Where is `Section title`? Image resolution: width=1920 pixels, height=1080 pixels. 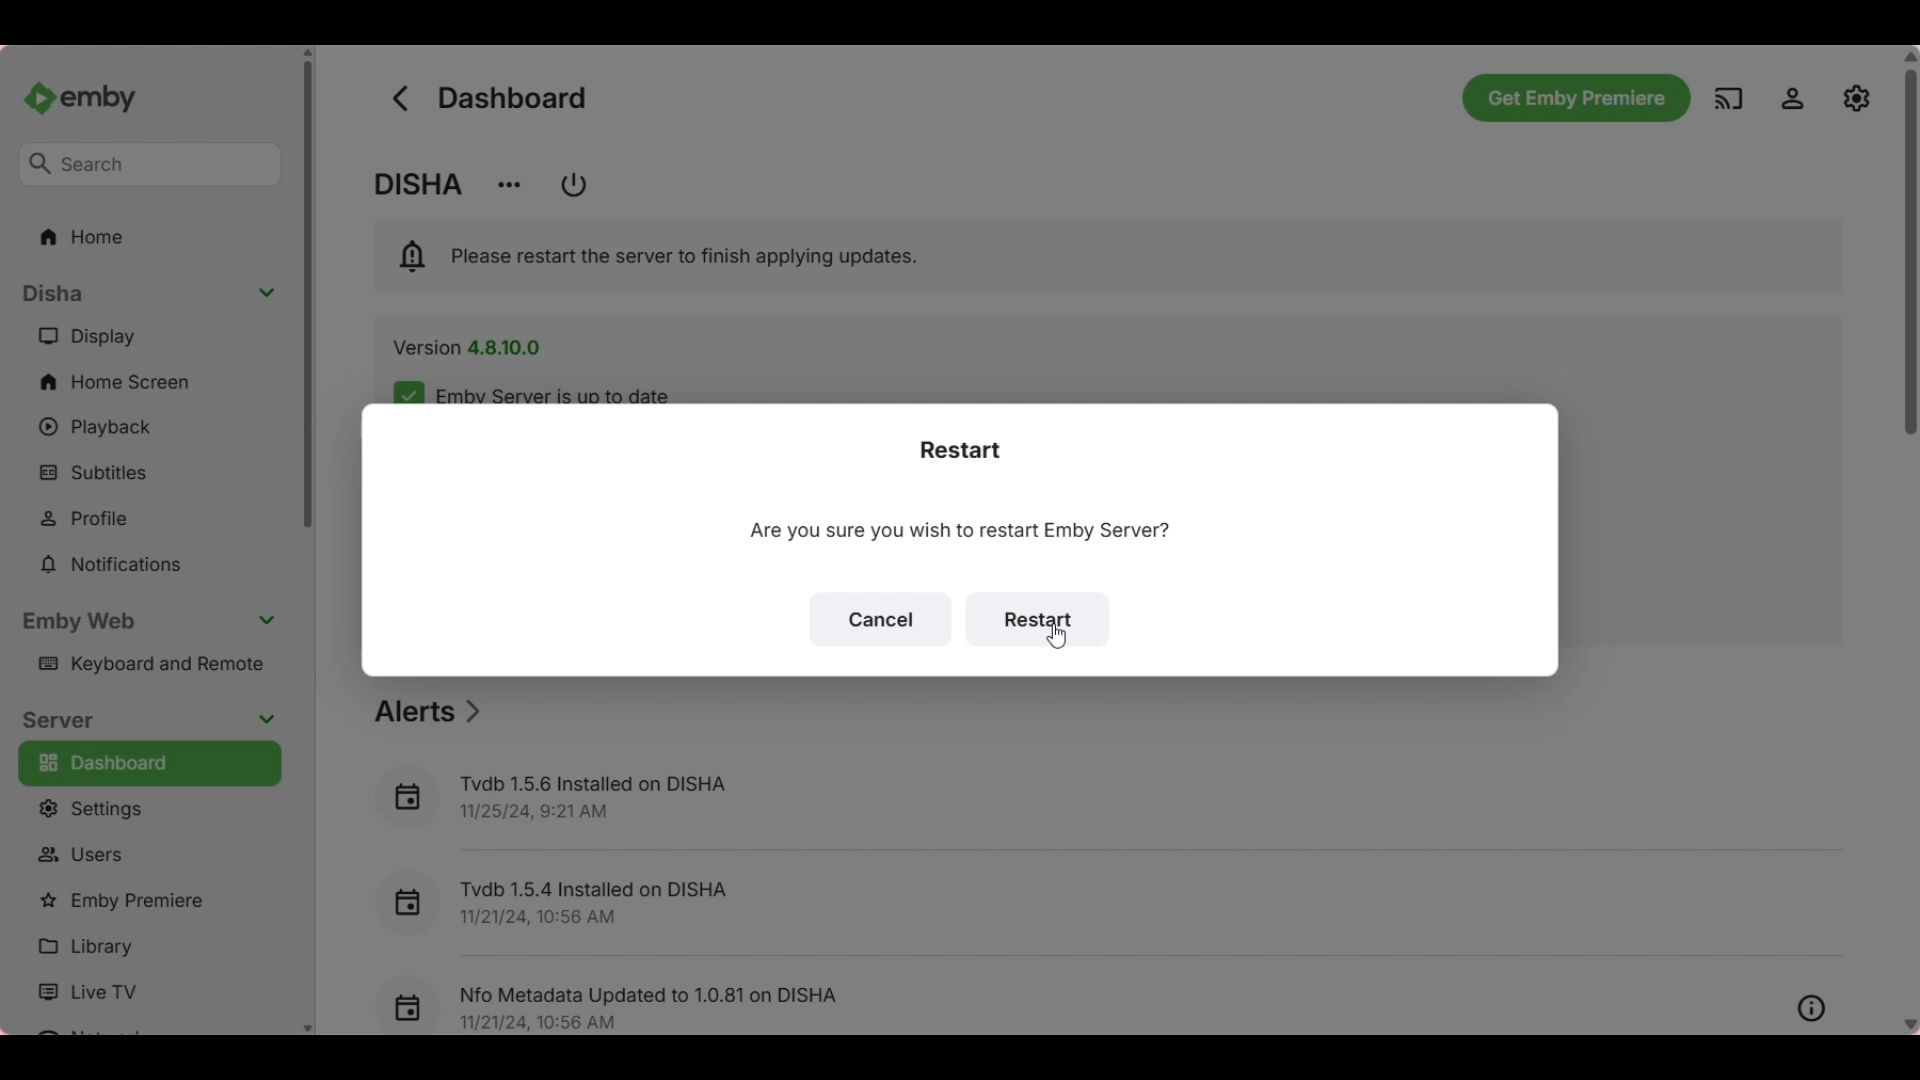
Section title is located at coordinates (430, 711).